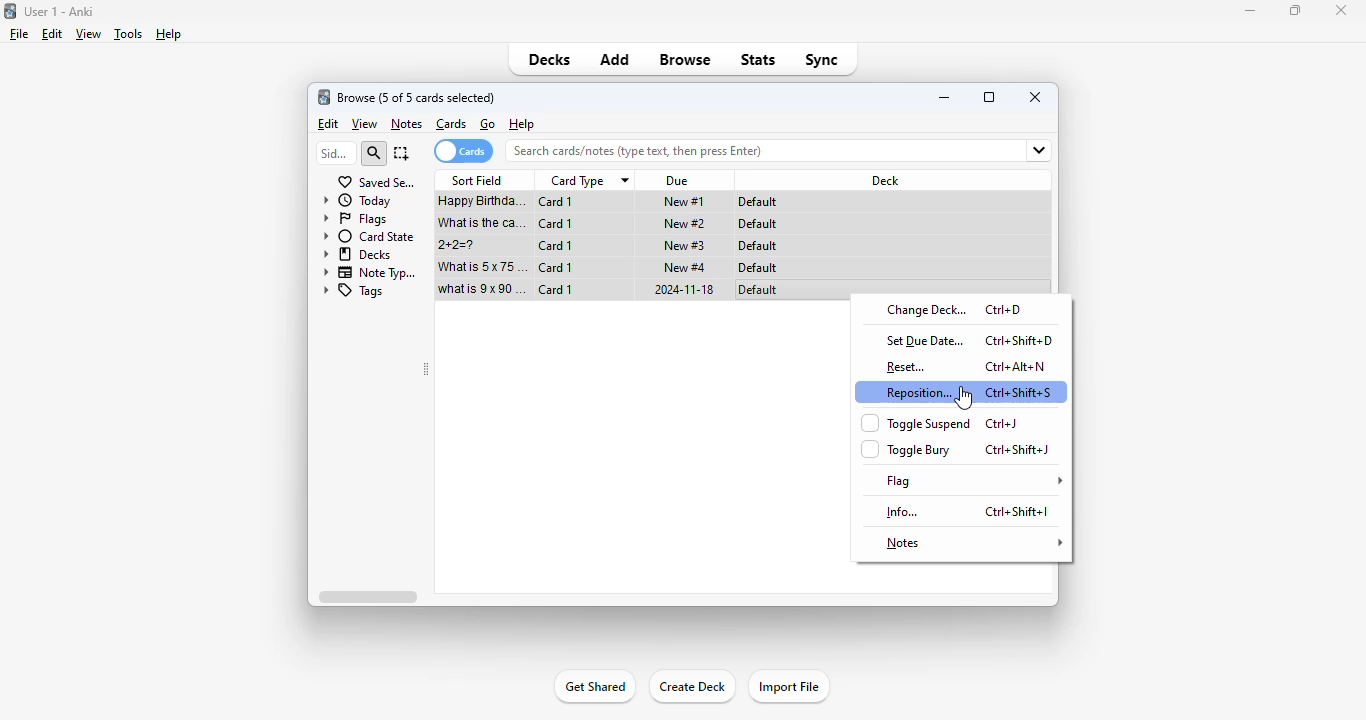 Image resolution: width=1366 pixels, height=720 pixels. What do you see at coordinates (823, 60) in the screenshot?
I see `sync` at bounding box center [823, 60].